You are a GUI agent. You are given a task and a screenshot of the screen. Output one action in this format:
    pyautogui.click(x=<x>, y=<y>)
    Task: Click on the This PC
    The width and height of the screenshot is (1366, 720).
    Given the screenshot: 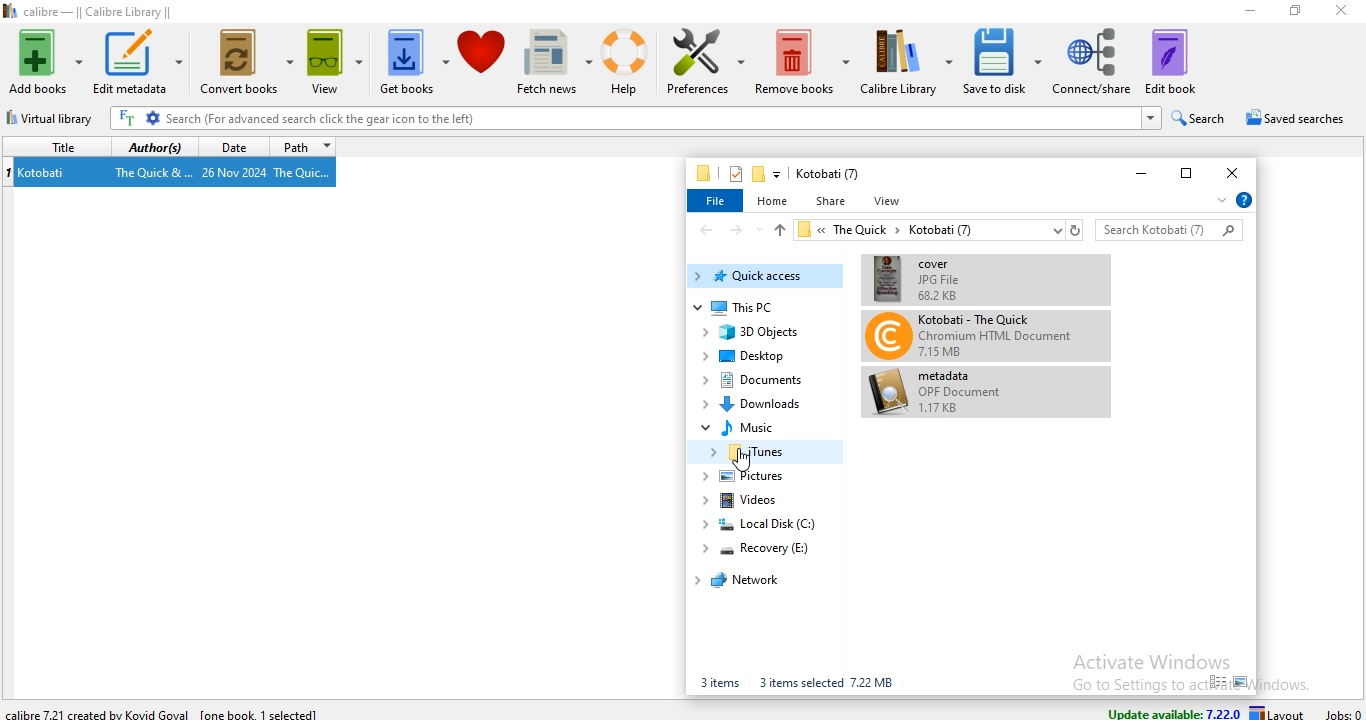 What is the action you would take?
    pyautogui.click(x=768, y=308)
    